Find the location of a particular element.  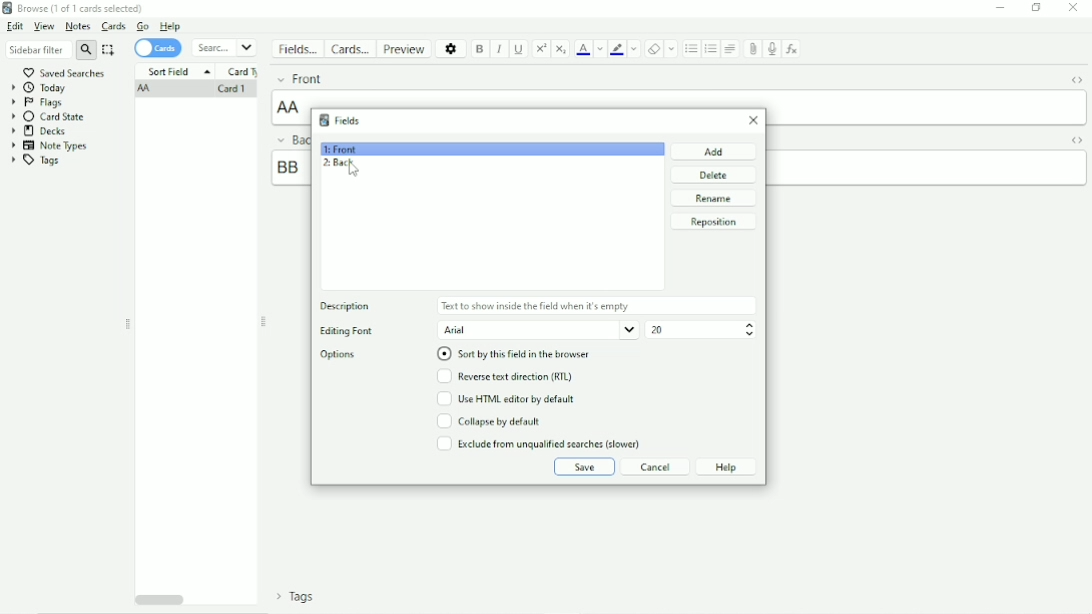

Close is located at coordinates (754, 120).